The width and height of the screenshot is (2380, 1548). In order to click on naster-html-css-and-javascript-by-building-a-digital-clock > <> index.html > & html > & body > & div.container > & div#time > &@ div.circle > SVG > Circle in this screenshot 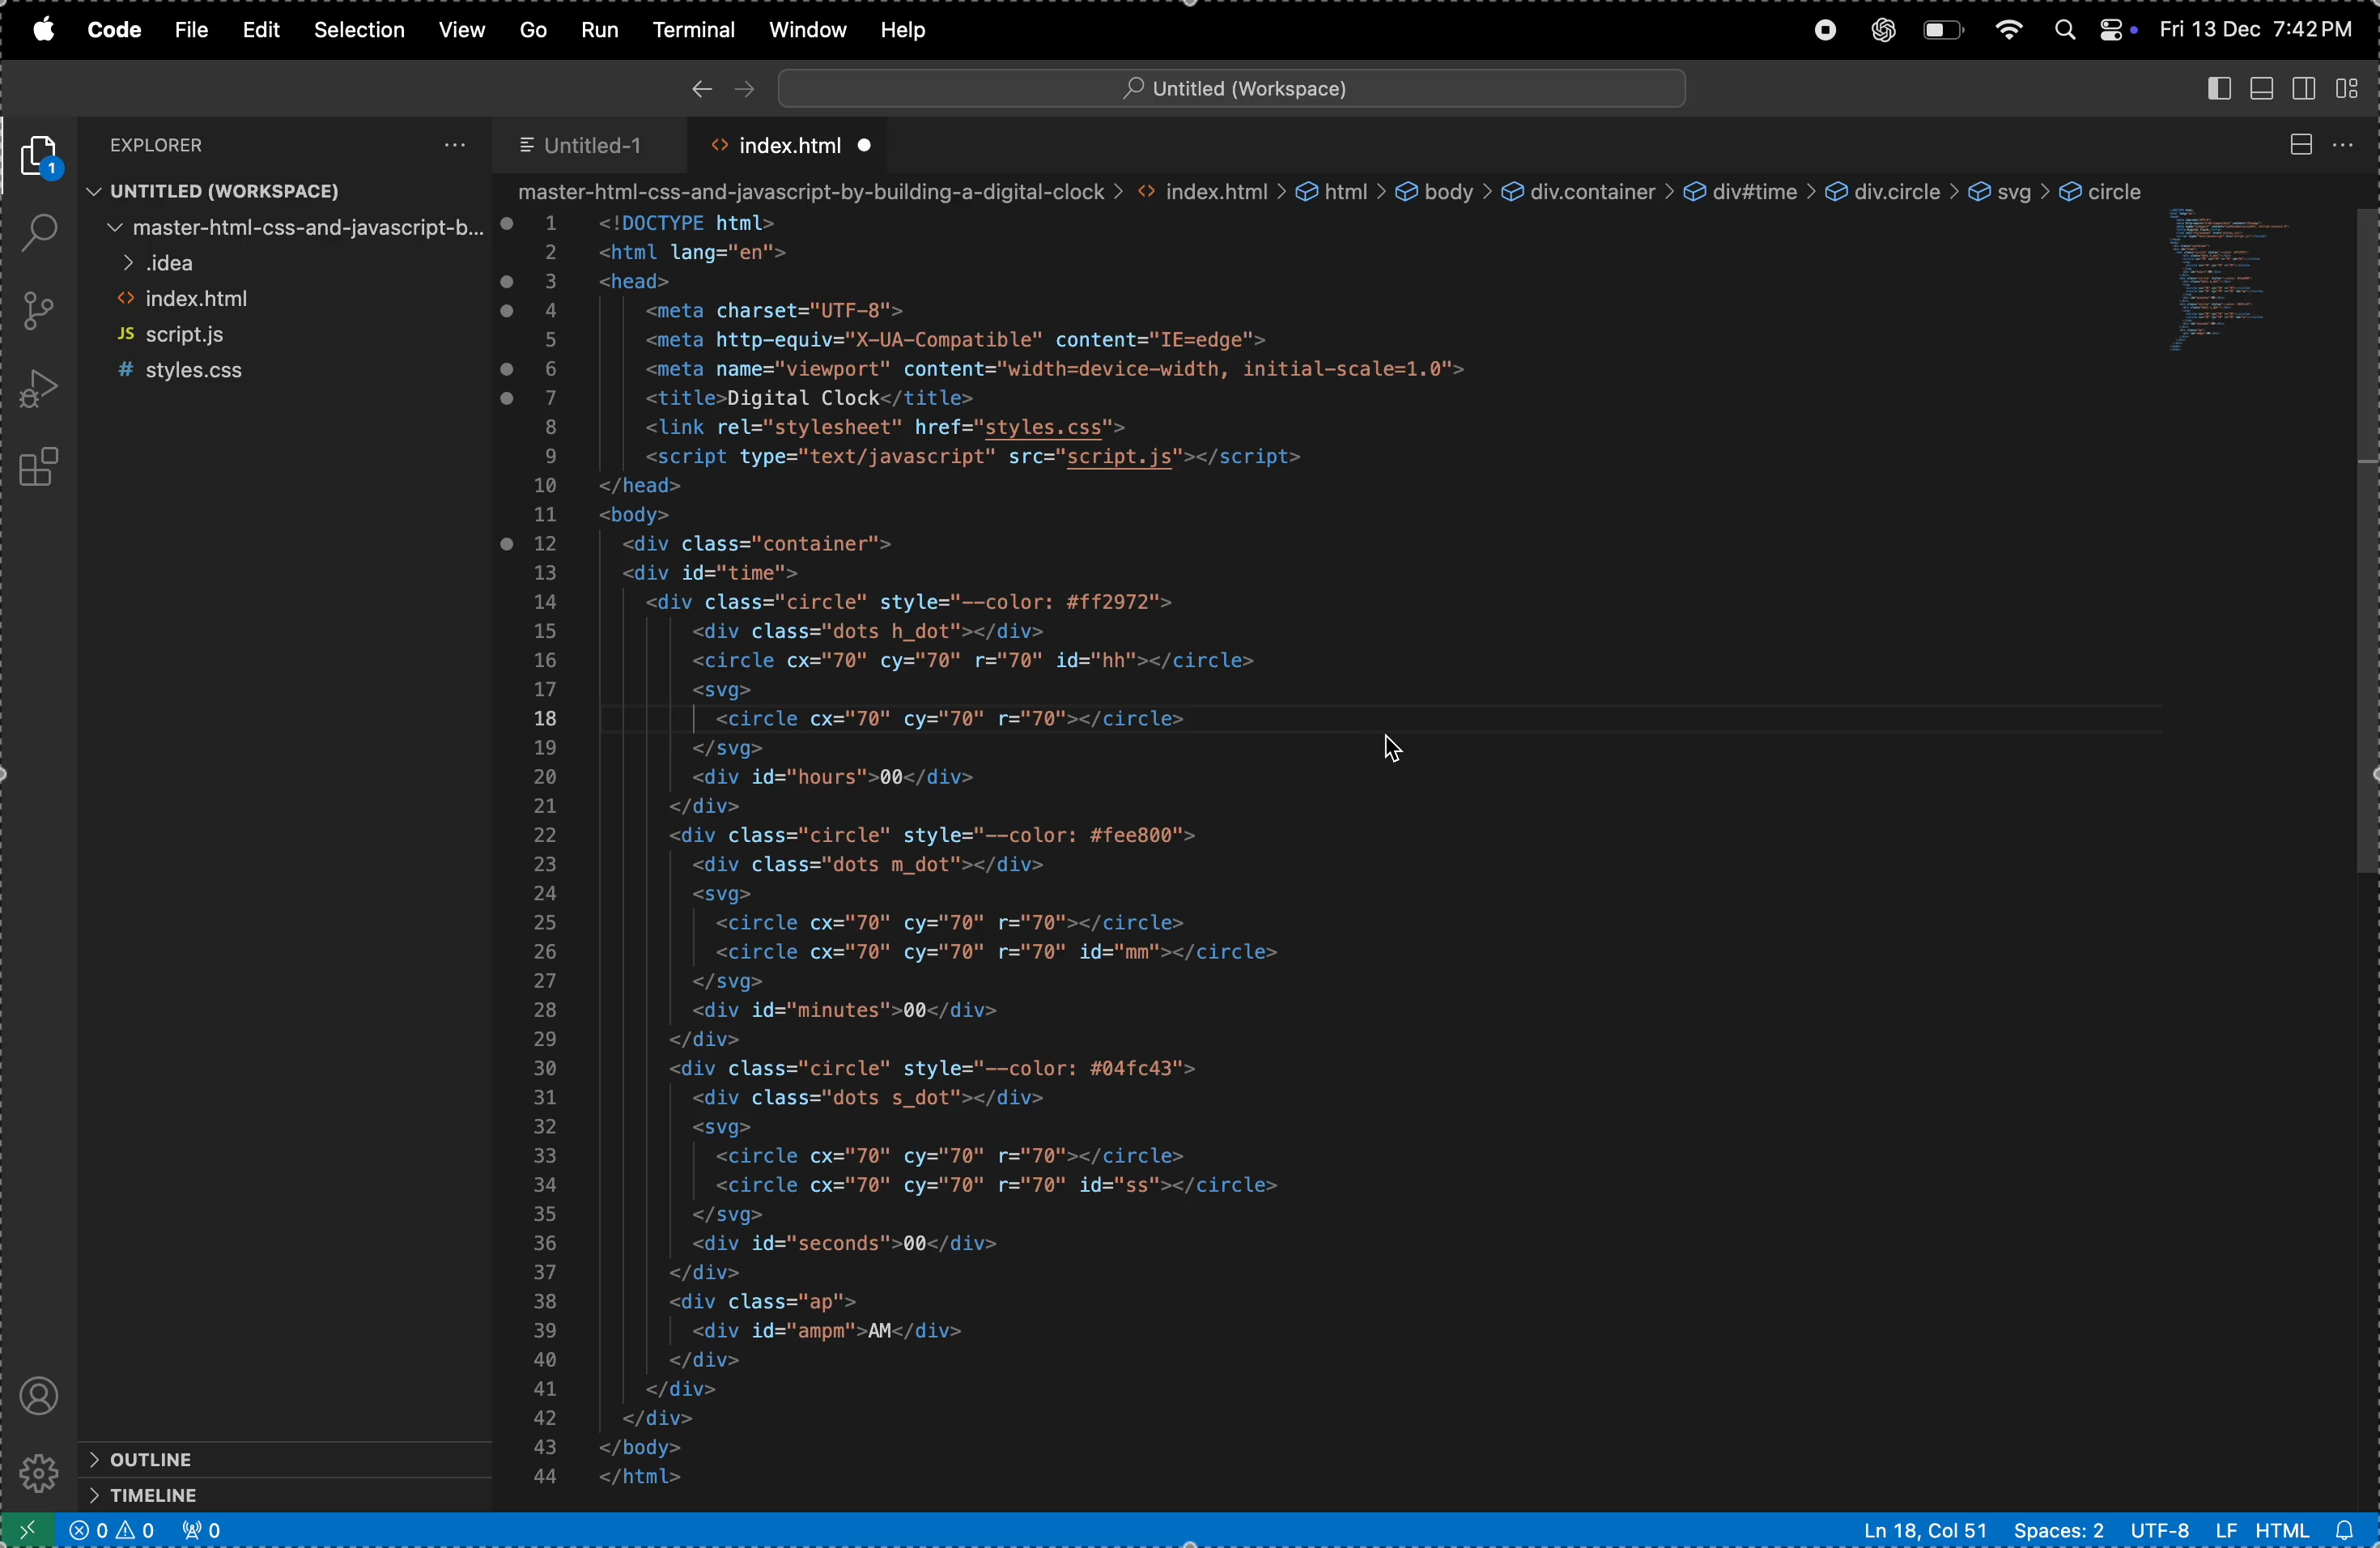, I will do `click(1326, 192)`.